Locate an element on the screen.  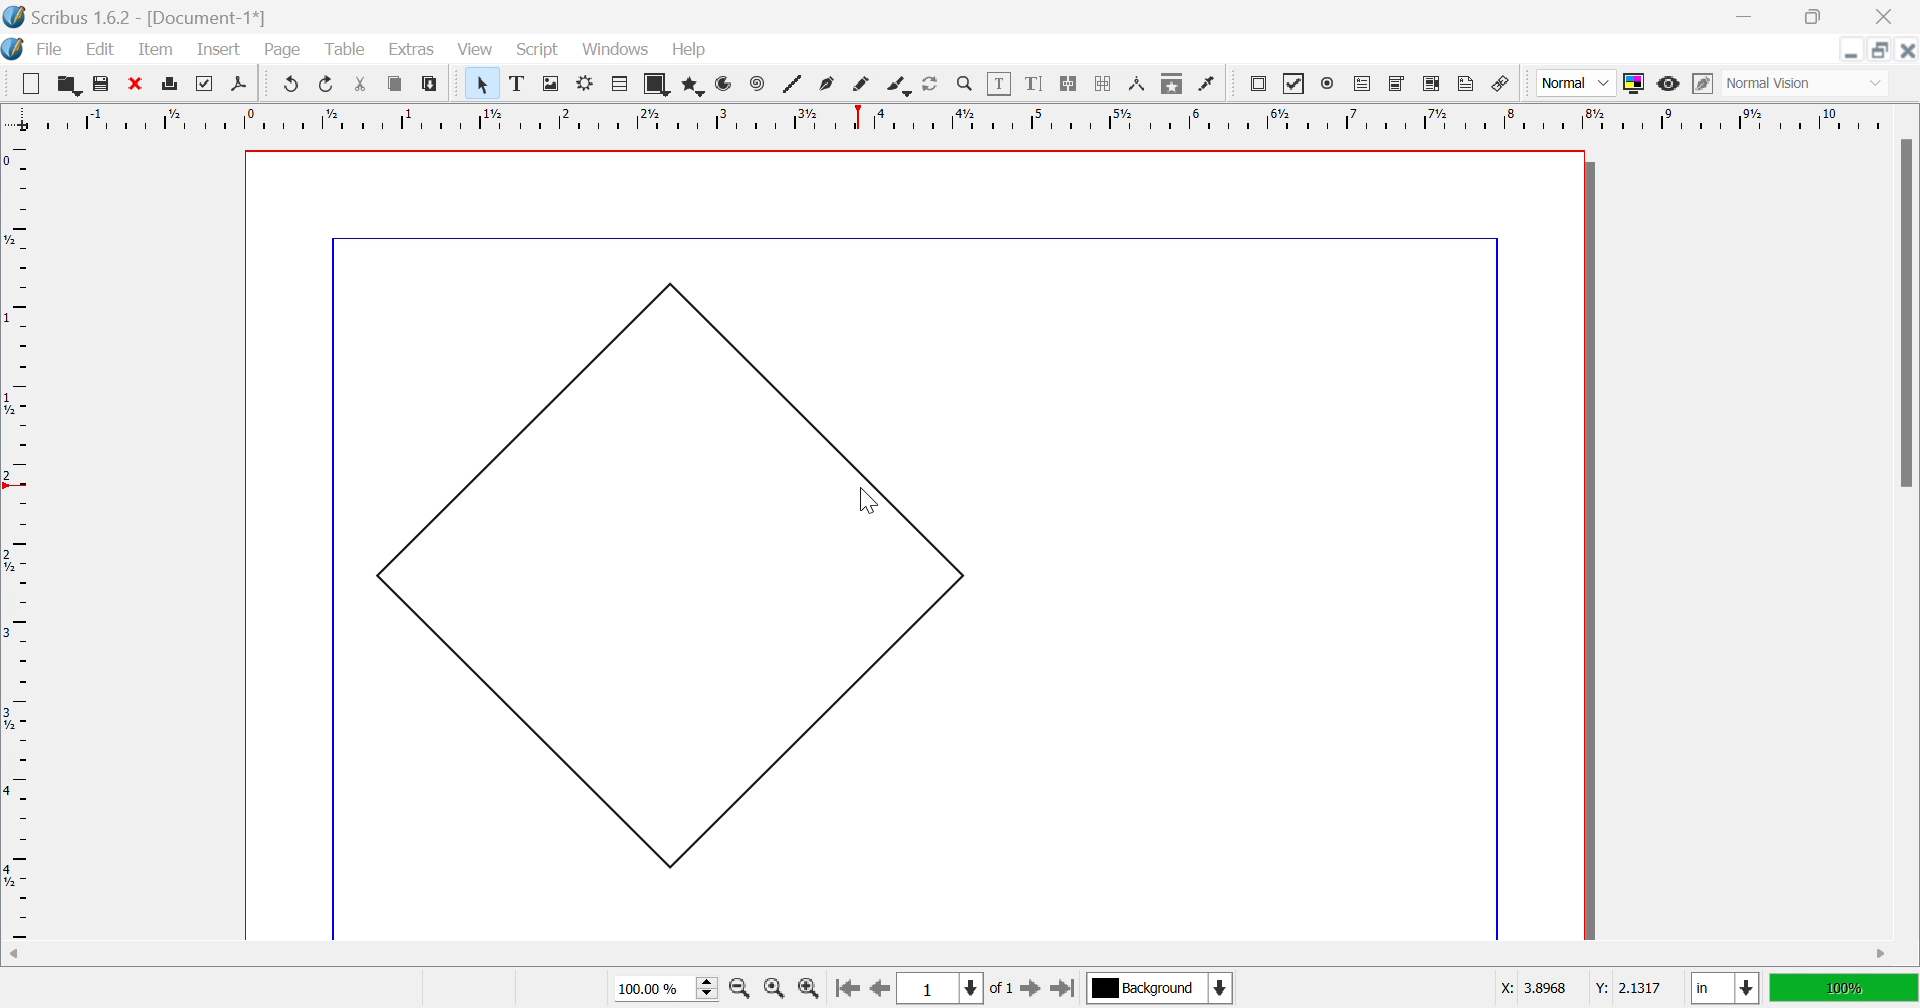
normal vision is located at coordinates (1791, 84).